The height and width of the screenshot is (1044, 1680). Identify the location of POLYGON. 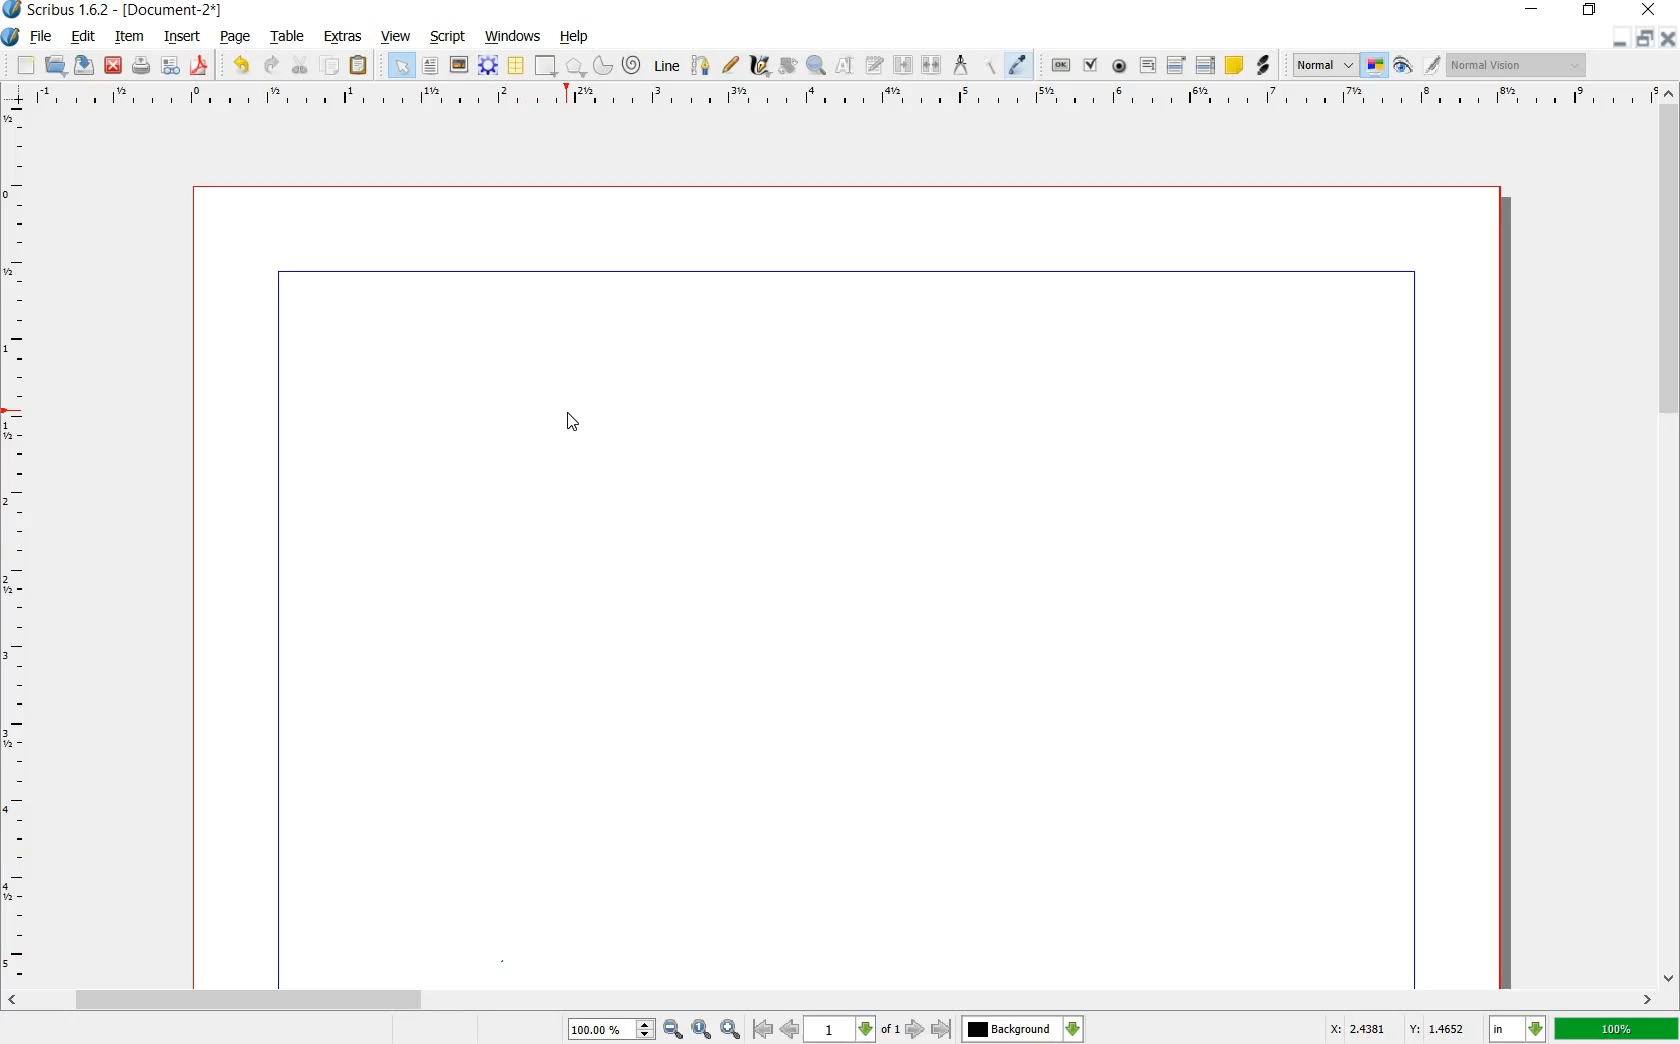
(576, 69).